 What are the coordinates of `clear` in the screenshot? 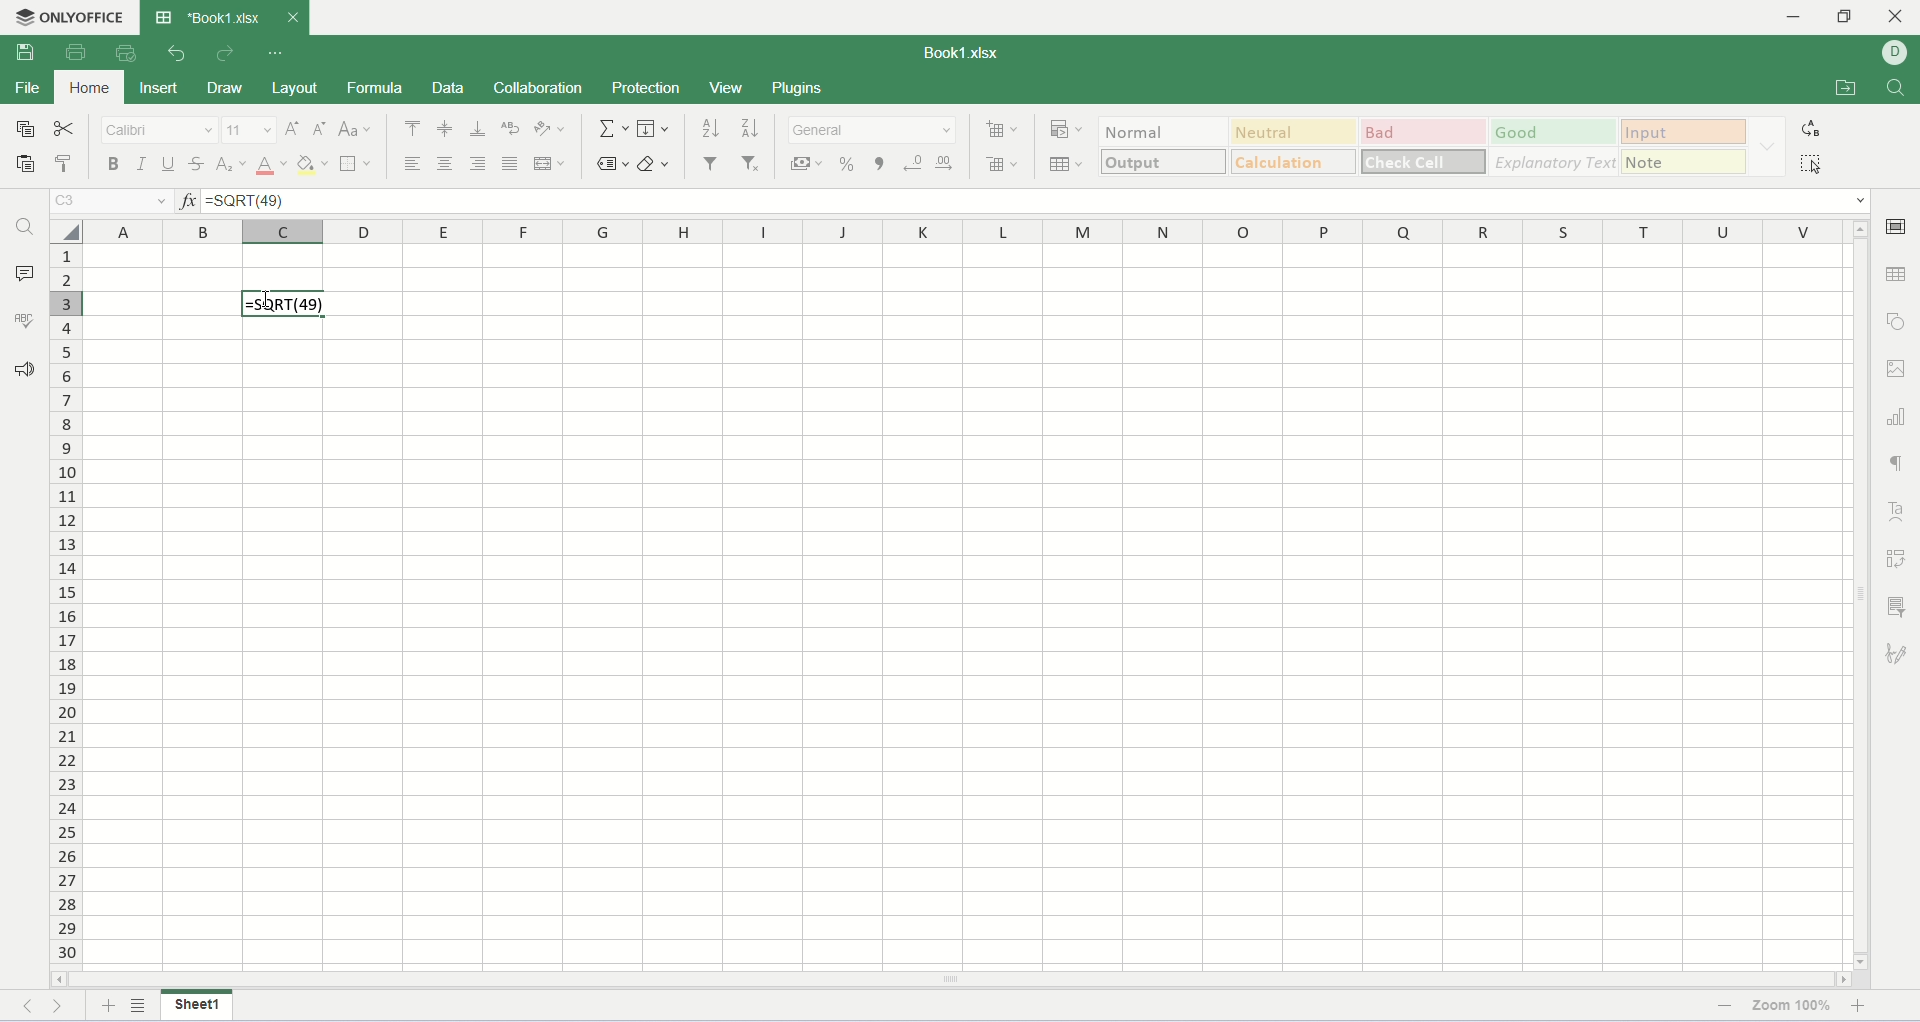 It's located at (653, 166).